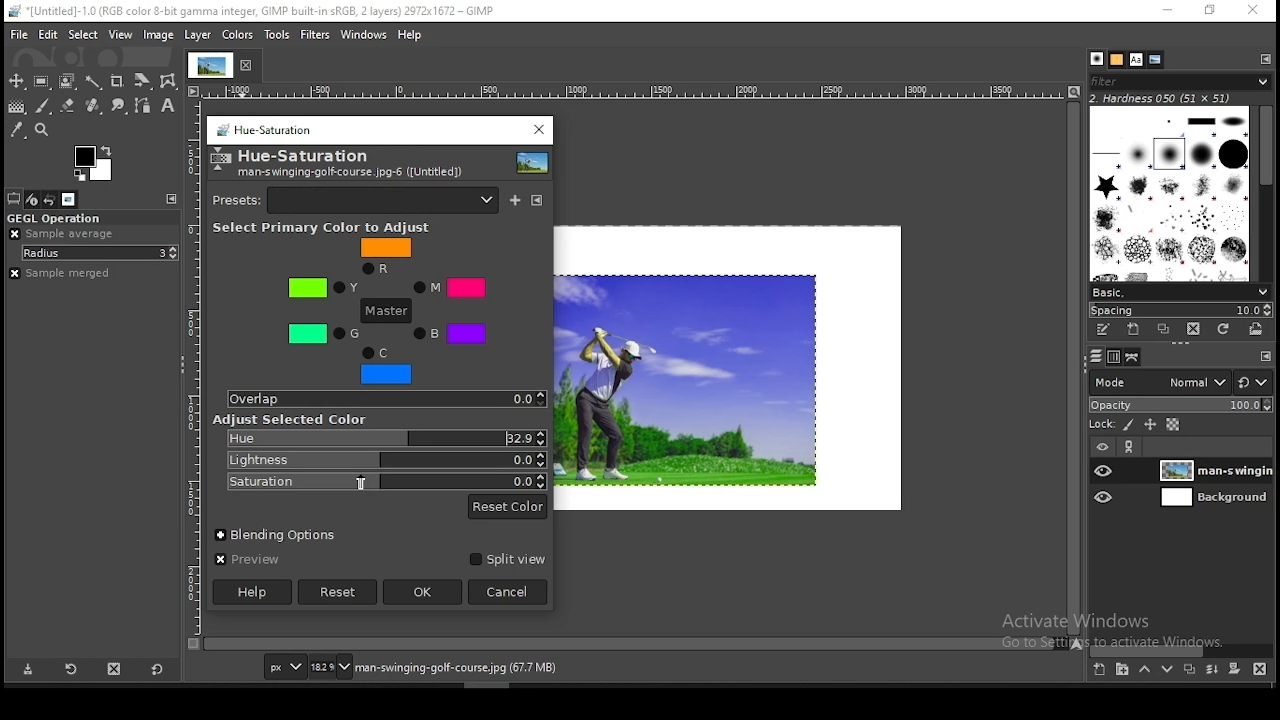 This screenshot has width=1280, height=720. I want to click on brushes, so click(1169, 194).